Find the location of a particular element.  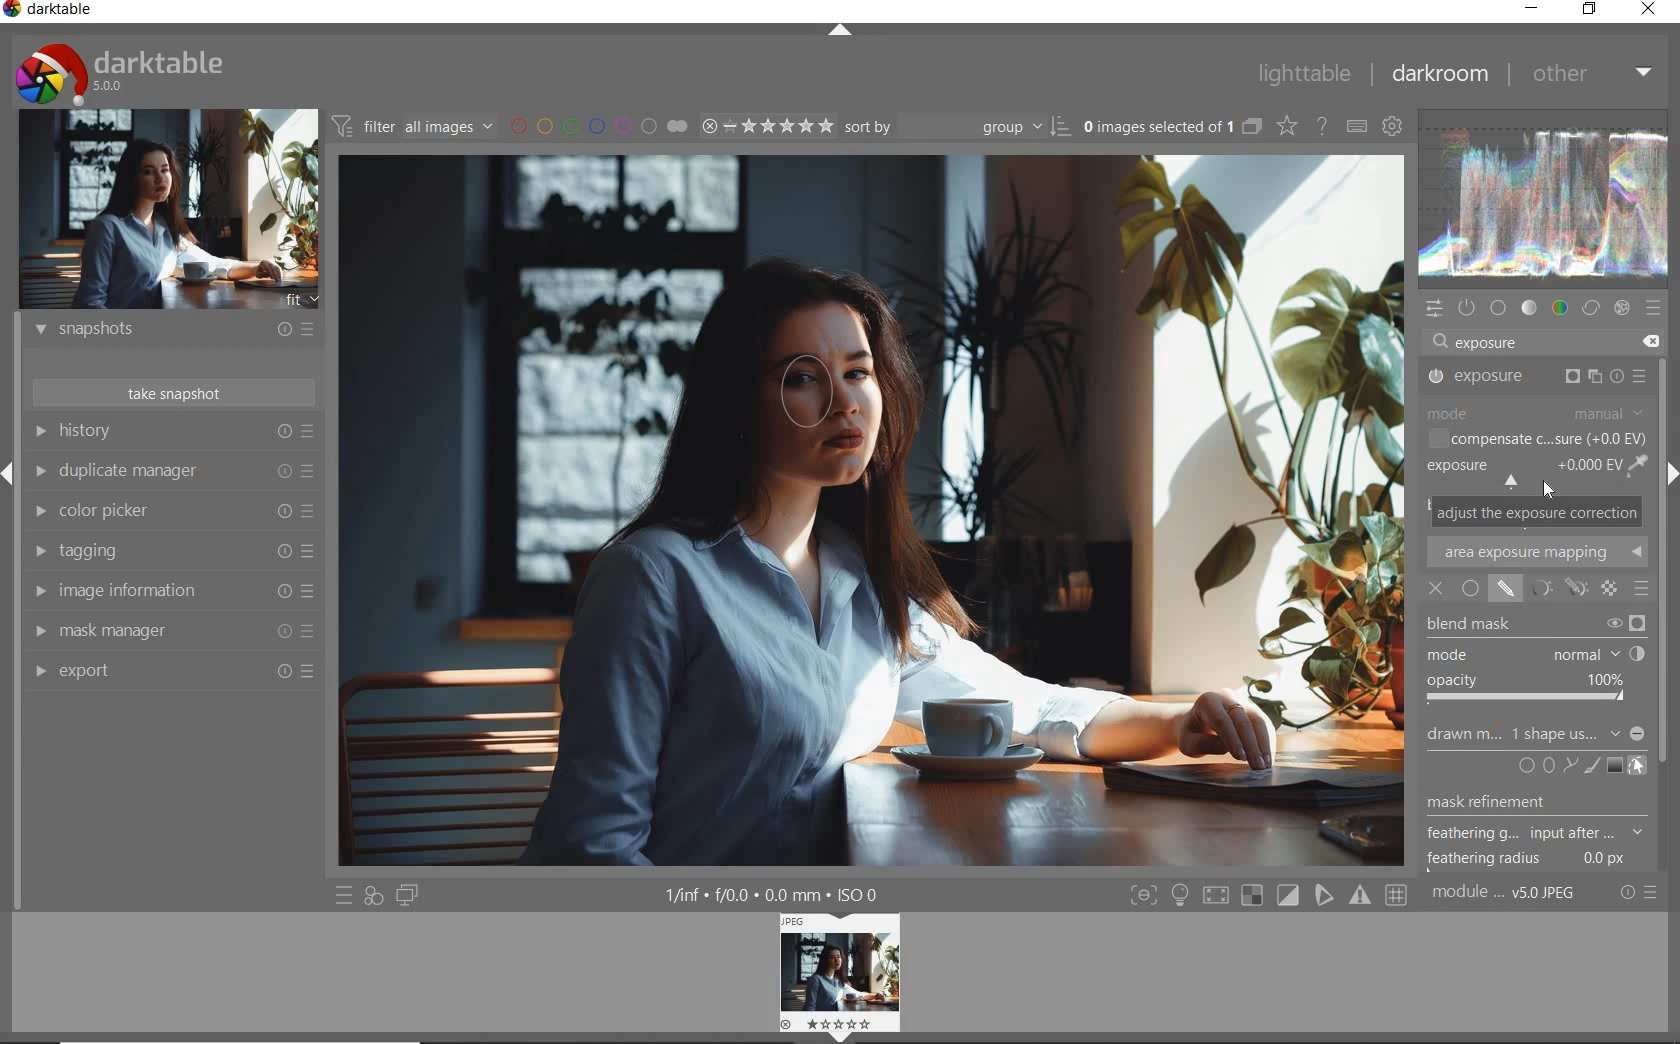

quick access to presets is located at coordinates (345, 894).